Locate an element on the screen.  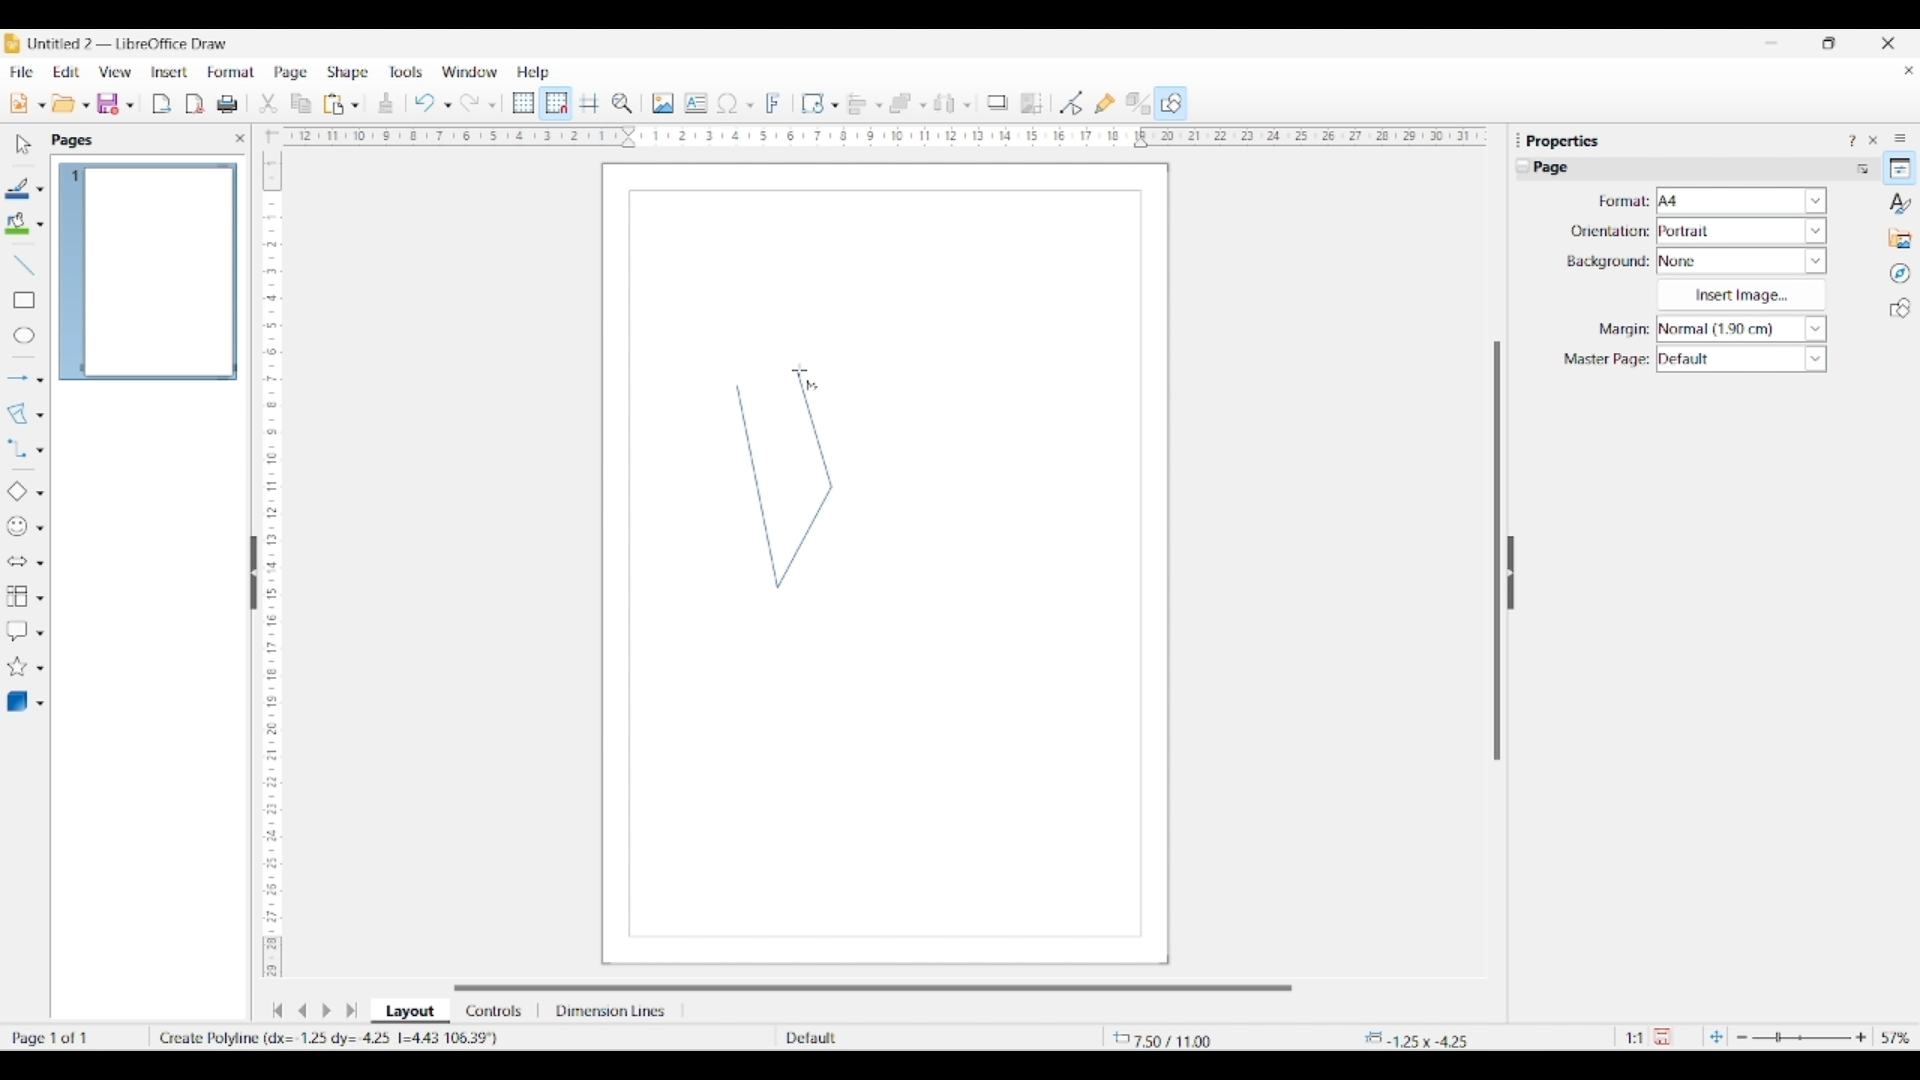
Page is located at coordinates (291, 74).